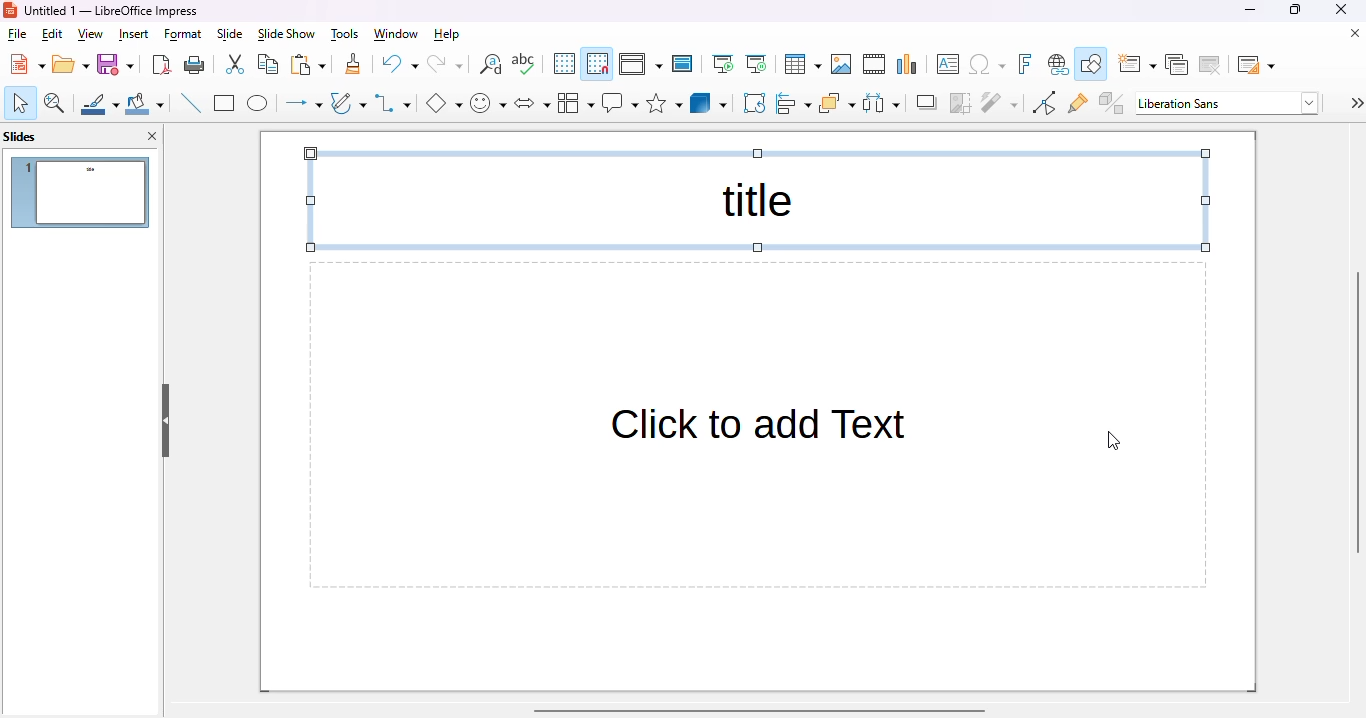 This screenshot has height=718, width=1366. I want to click on paste, so click(308, 65).